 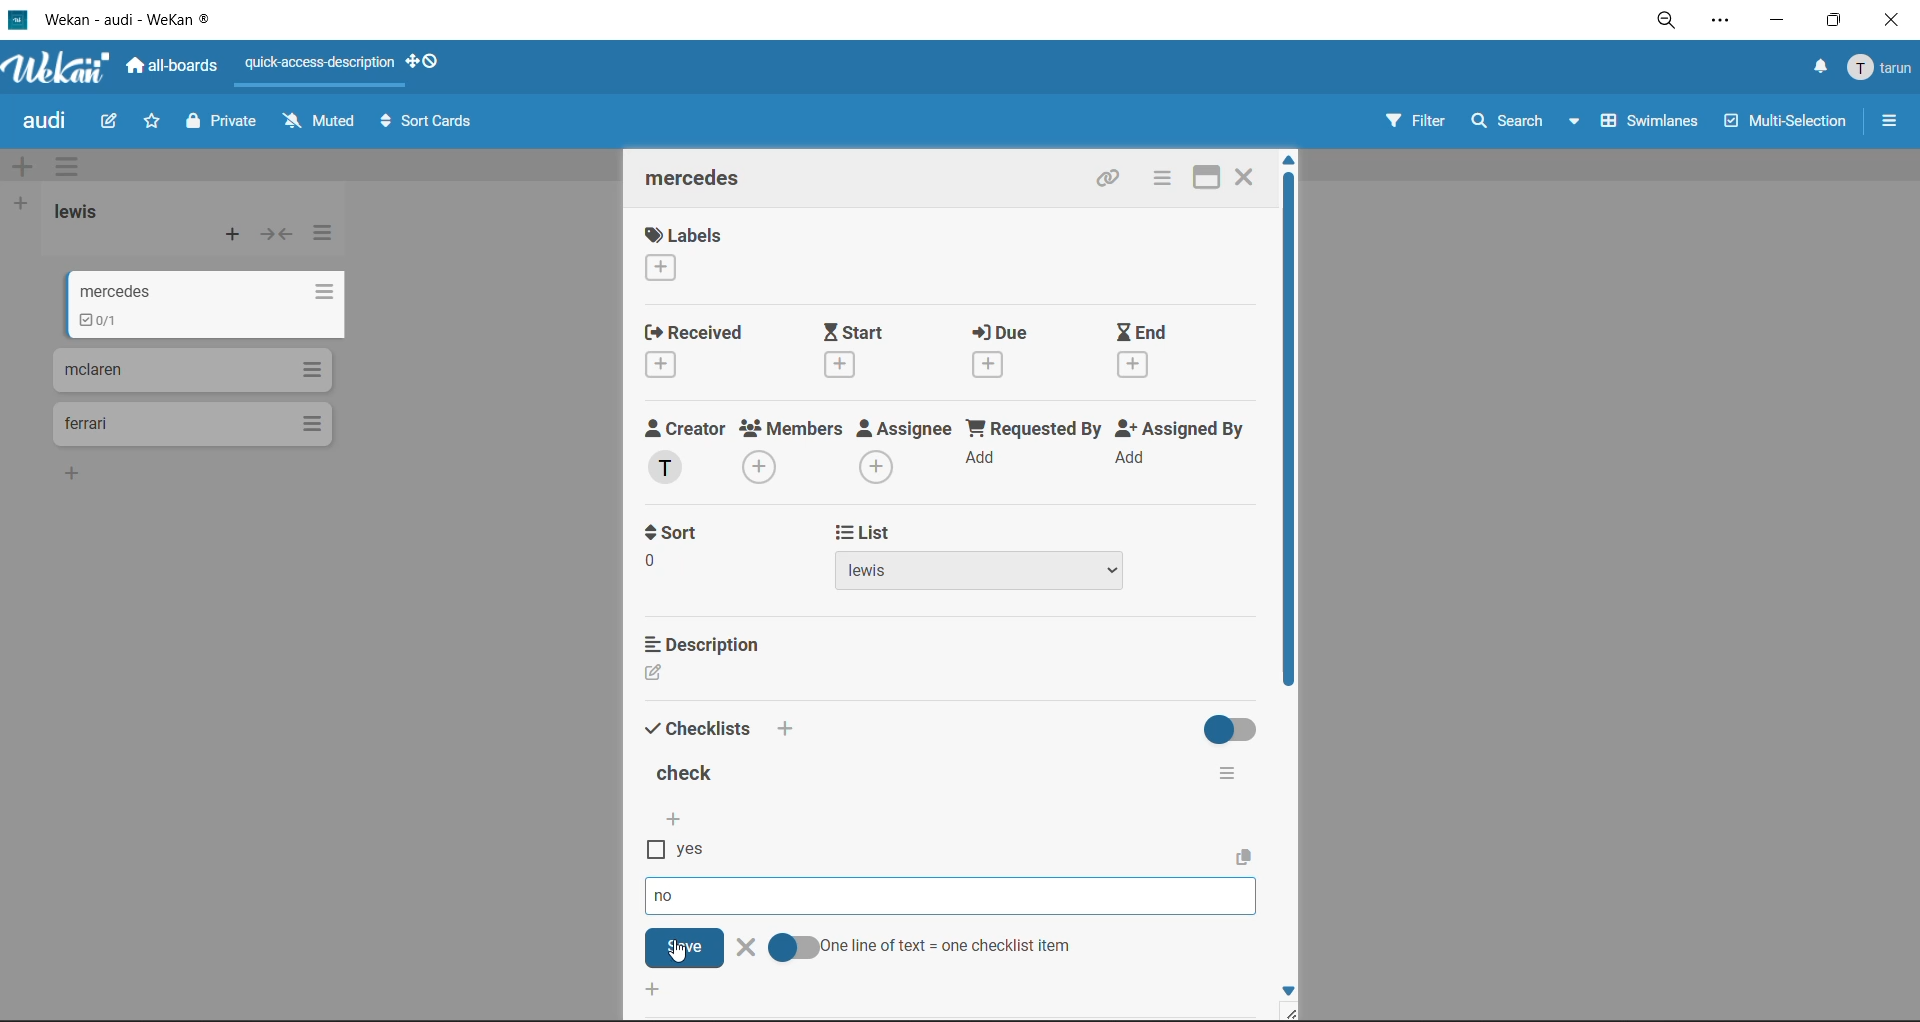 What do you see at coordinates (223, 124) in the screenshot?
I see `private` at bounding box center [223, 124].